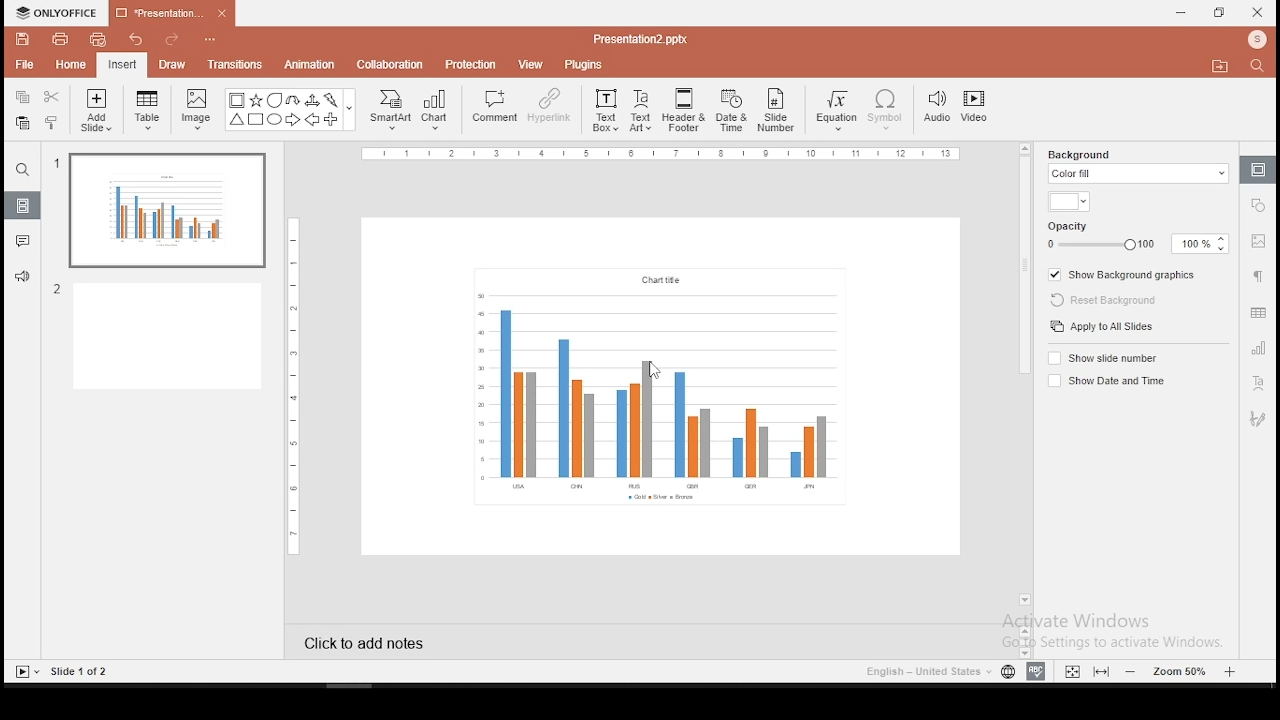  I want to click on insert, so click(123, 64).